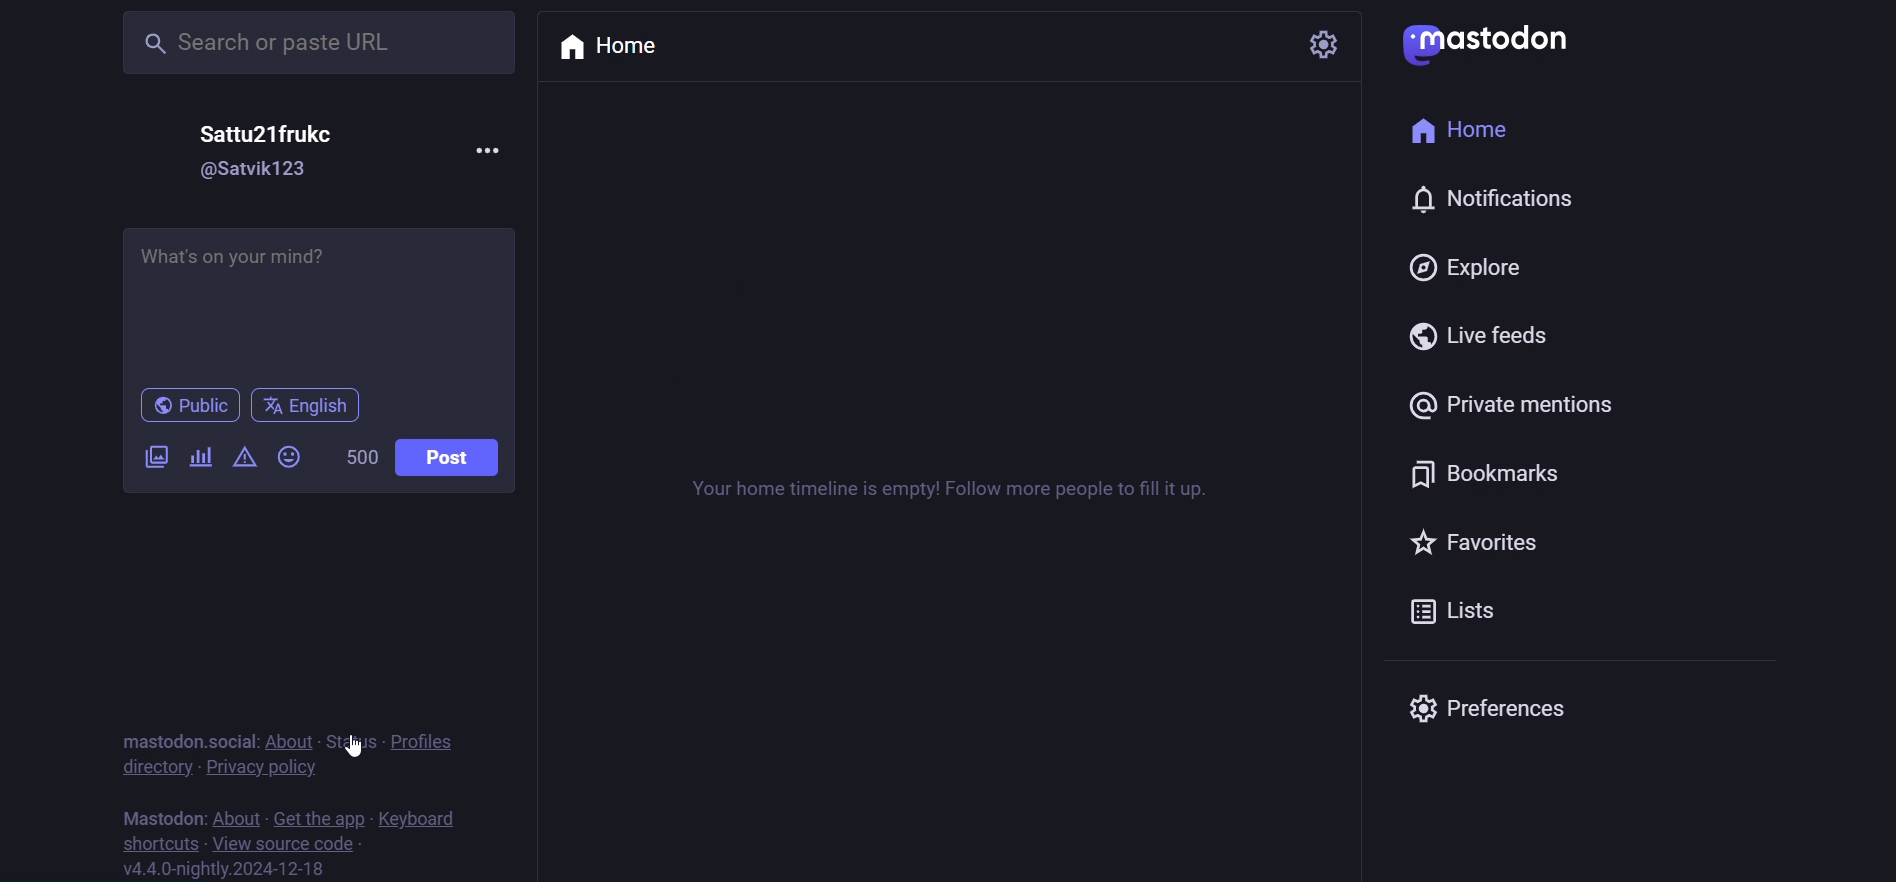 The image size is (1896, 882). Describe the element at coordinates (321, 42) in the screenshot. I see `search` at that location.